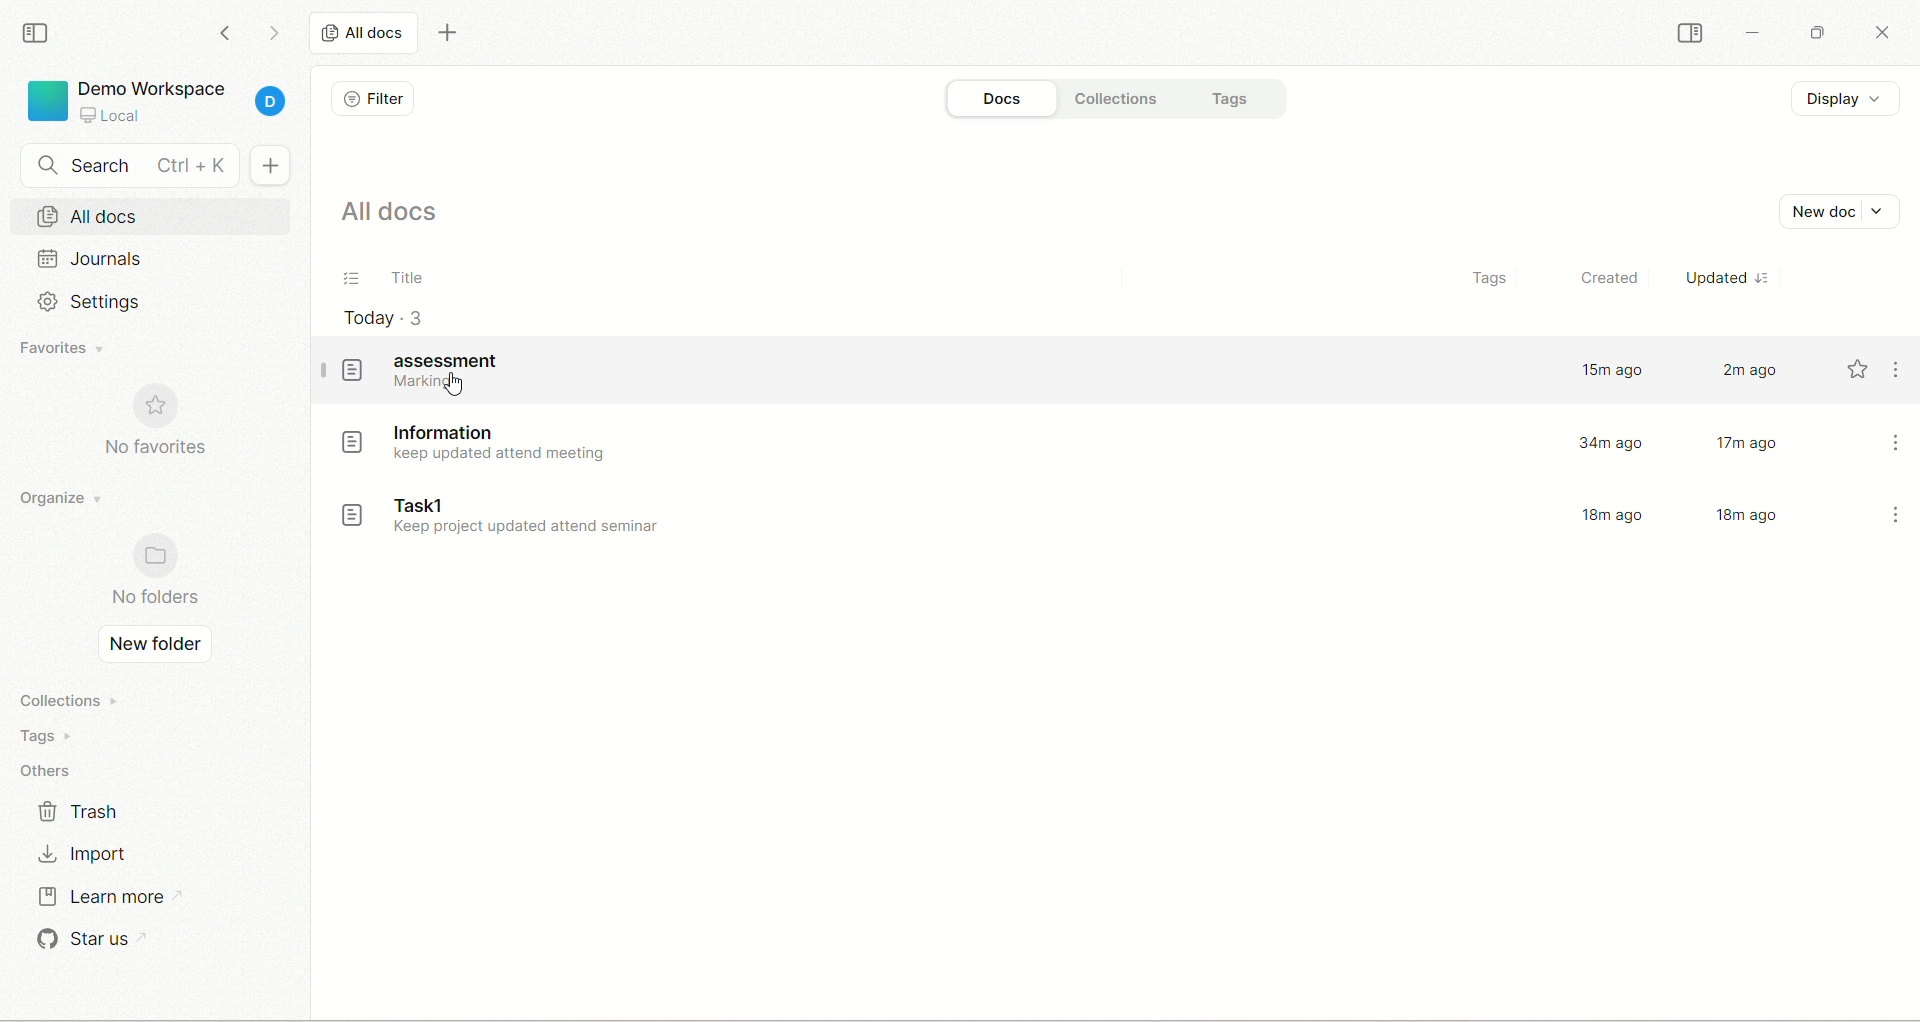  I want to click on icon, so click(159, 555).